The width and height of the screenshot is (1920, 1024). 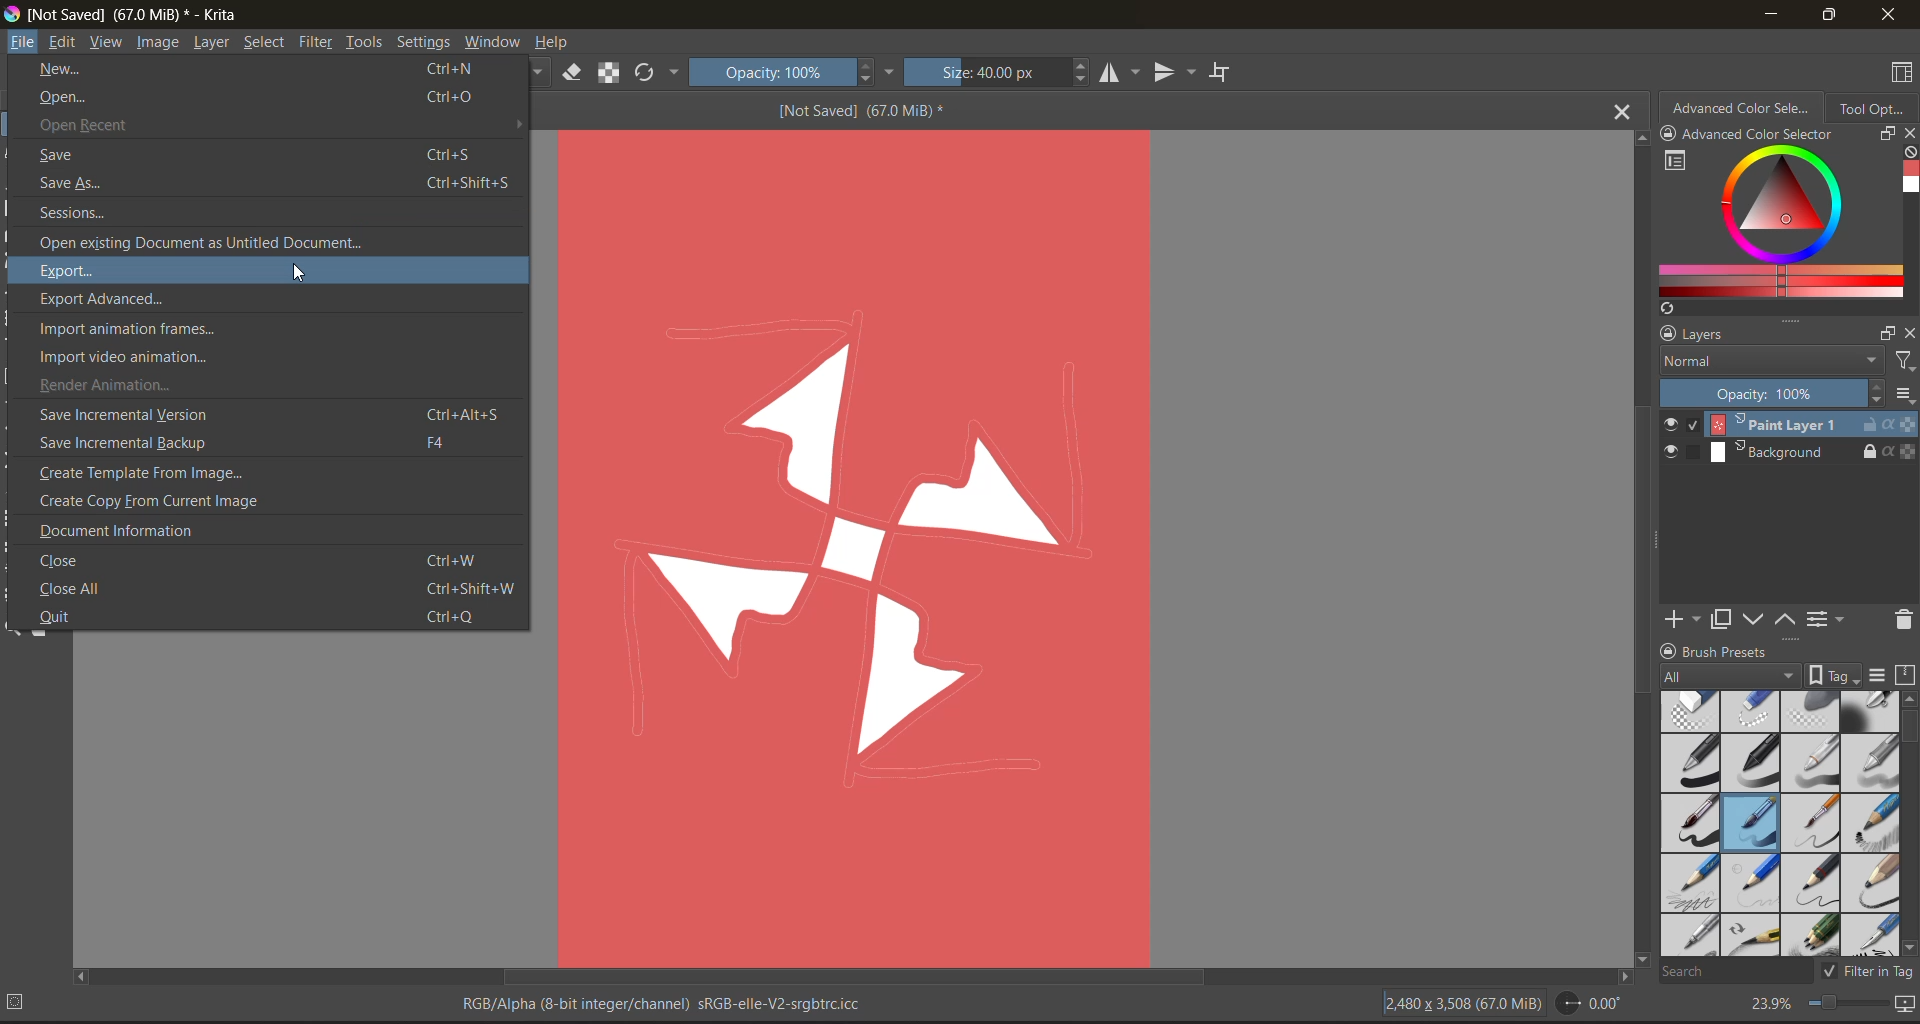 What do you see at coordinates (609, 72) in the screenshot?
I see `preserve alpha` at bounding box center [609, 72].